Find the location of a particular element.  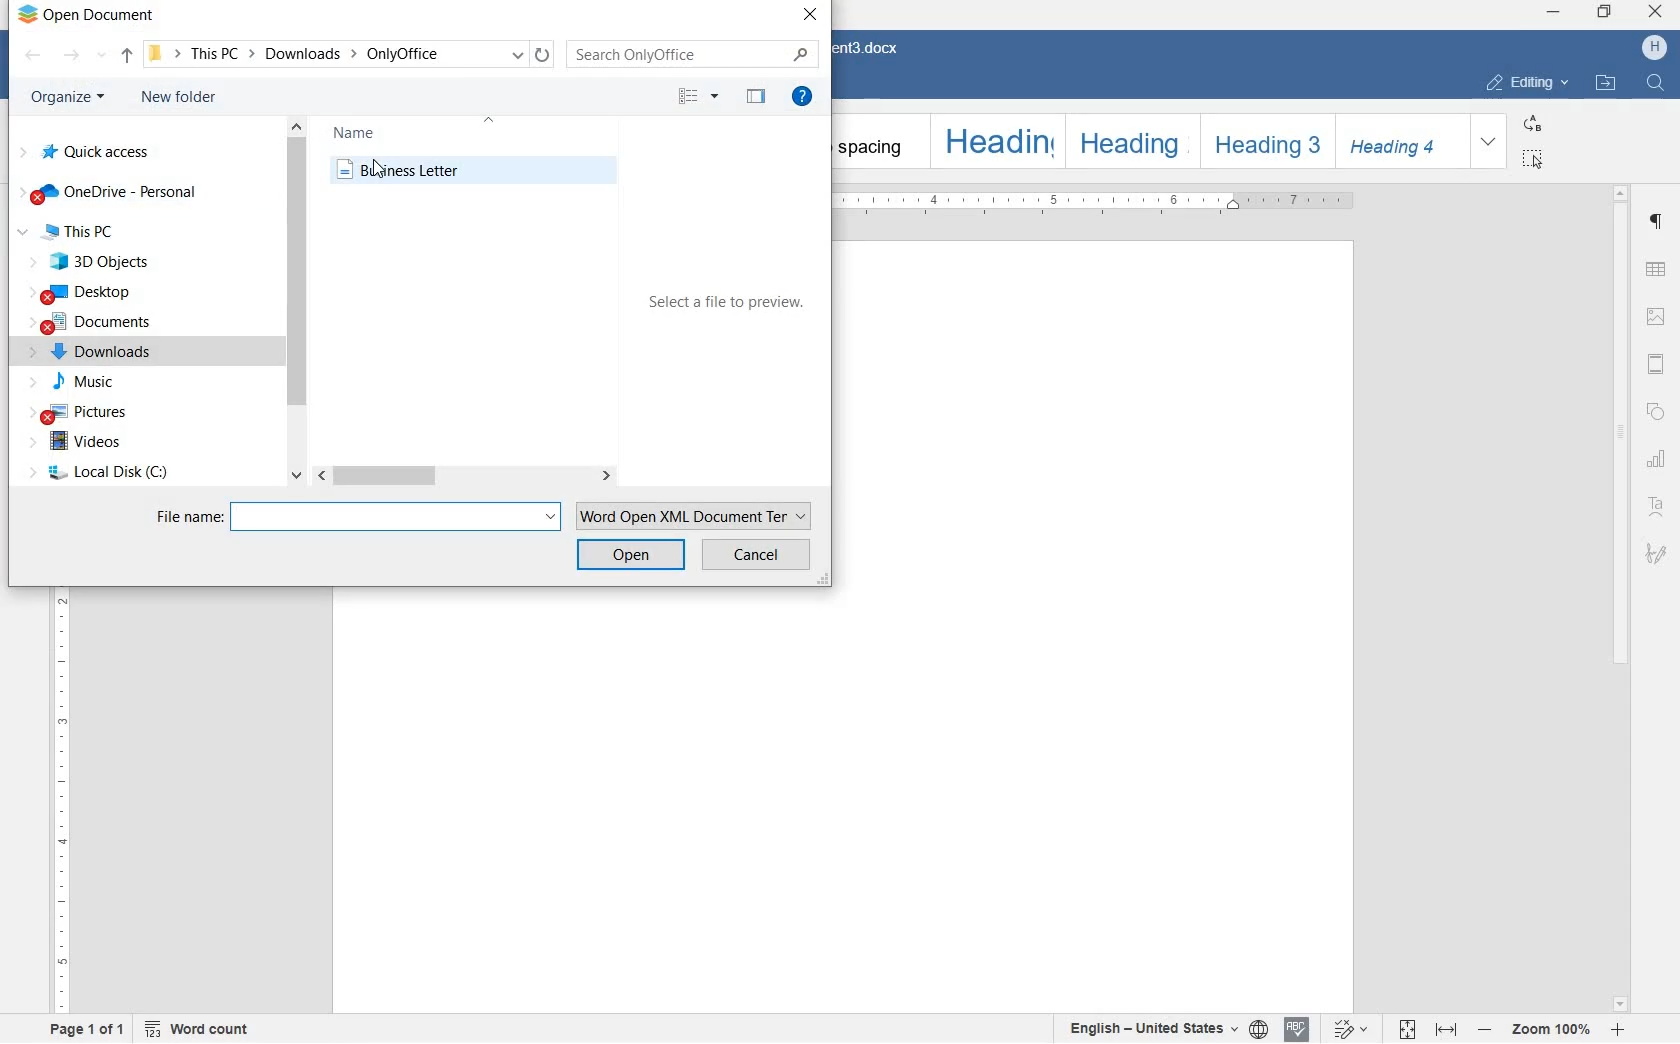

TetArt Settings is located at coordinates (1657, 505).